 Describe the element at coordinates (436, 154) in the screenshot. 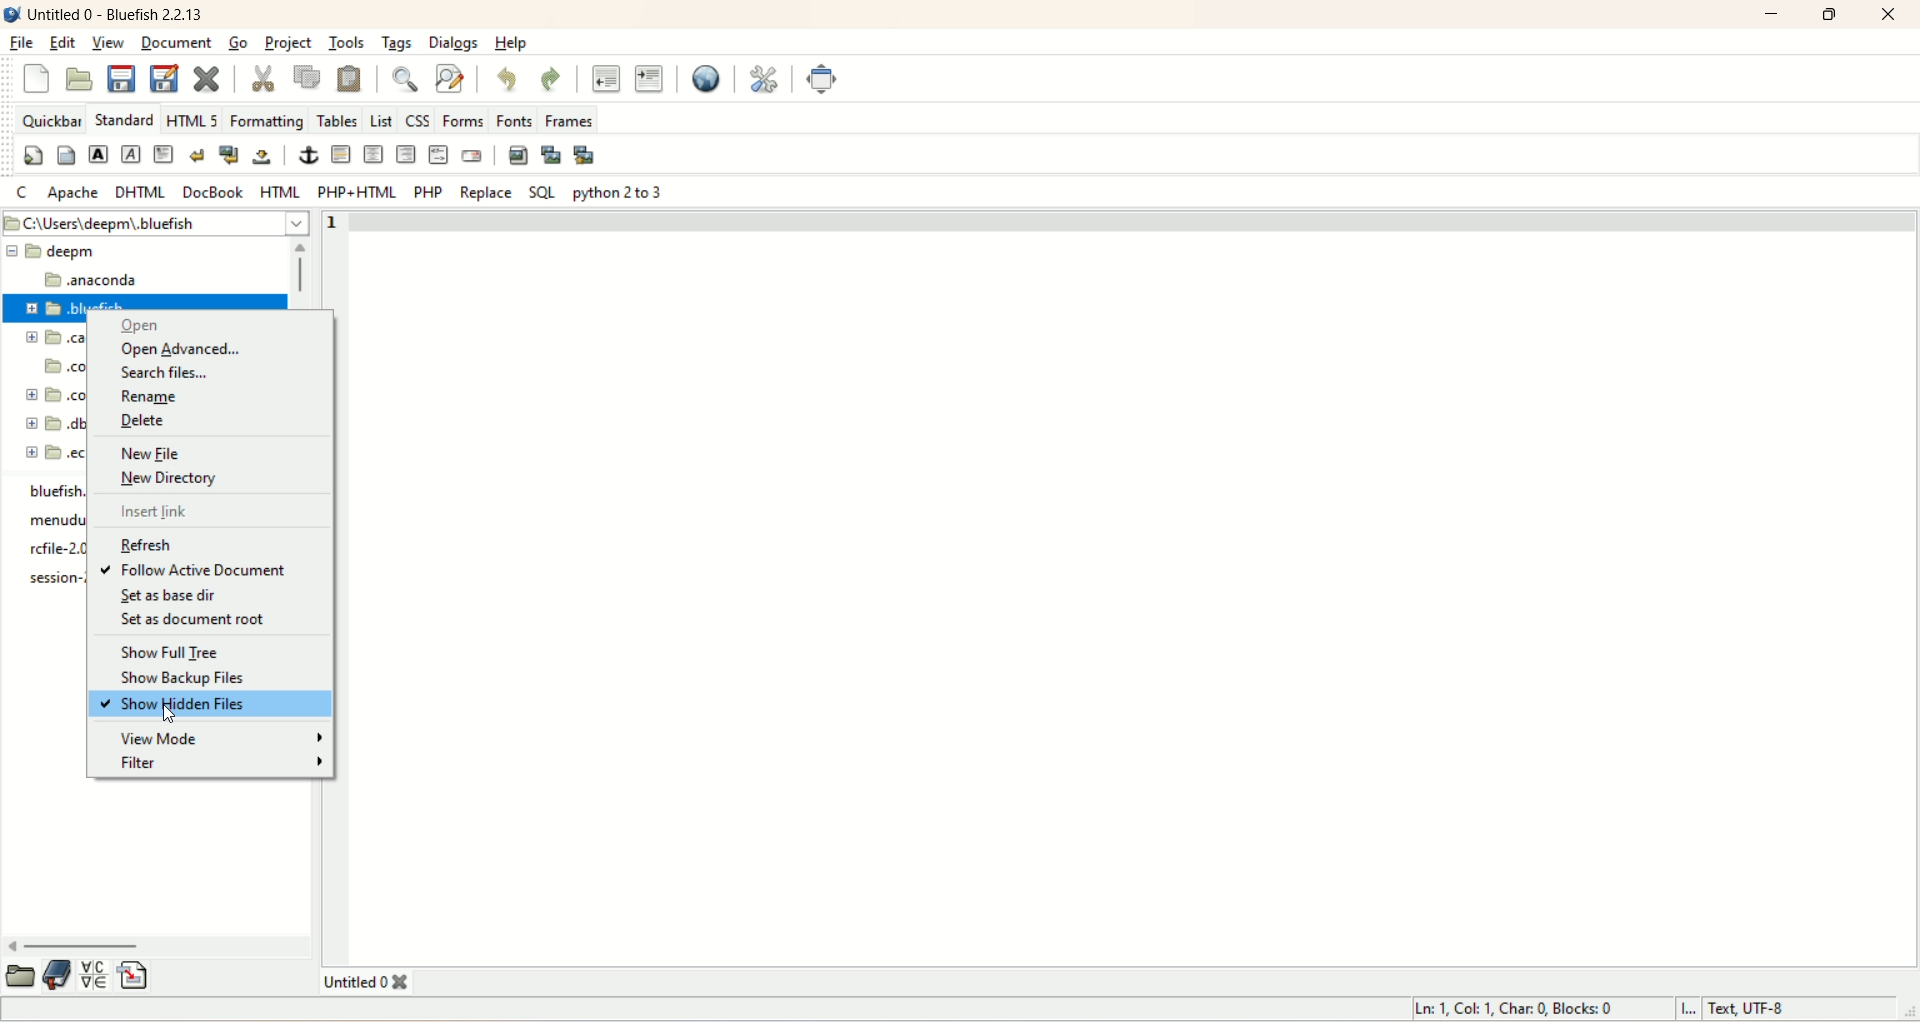

I see `HTML comment` at that location.